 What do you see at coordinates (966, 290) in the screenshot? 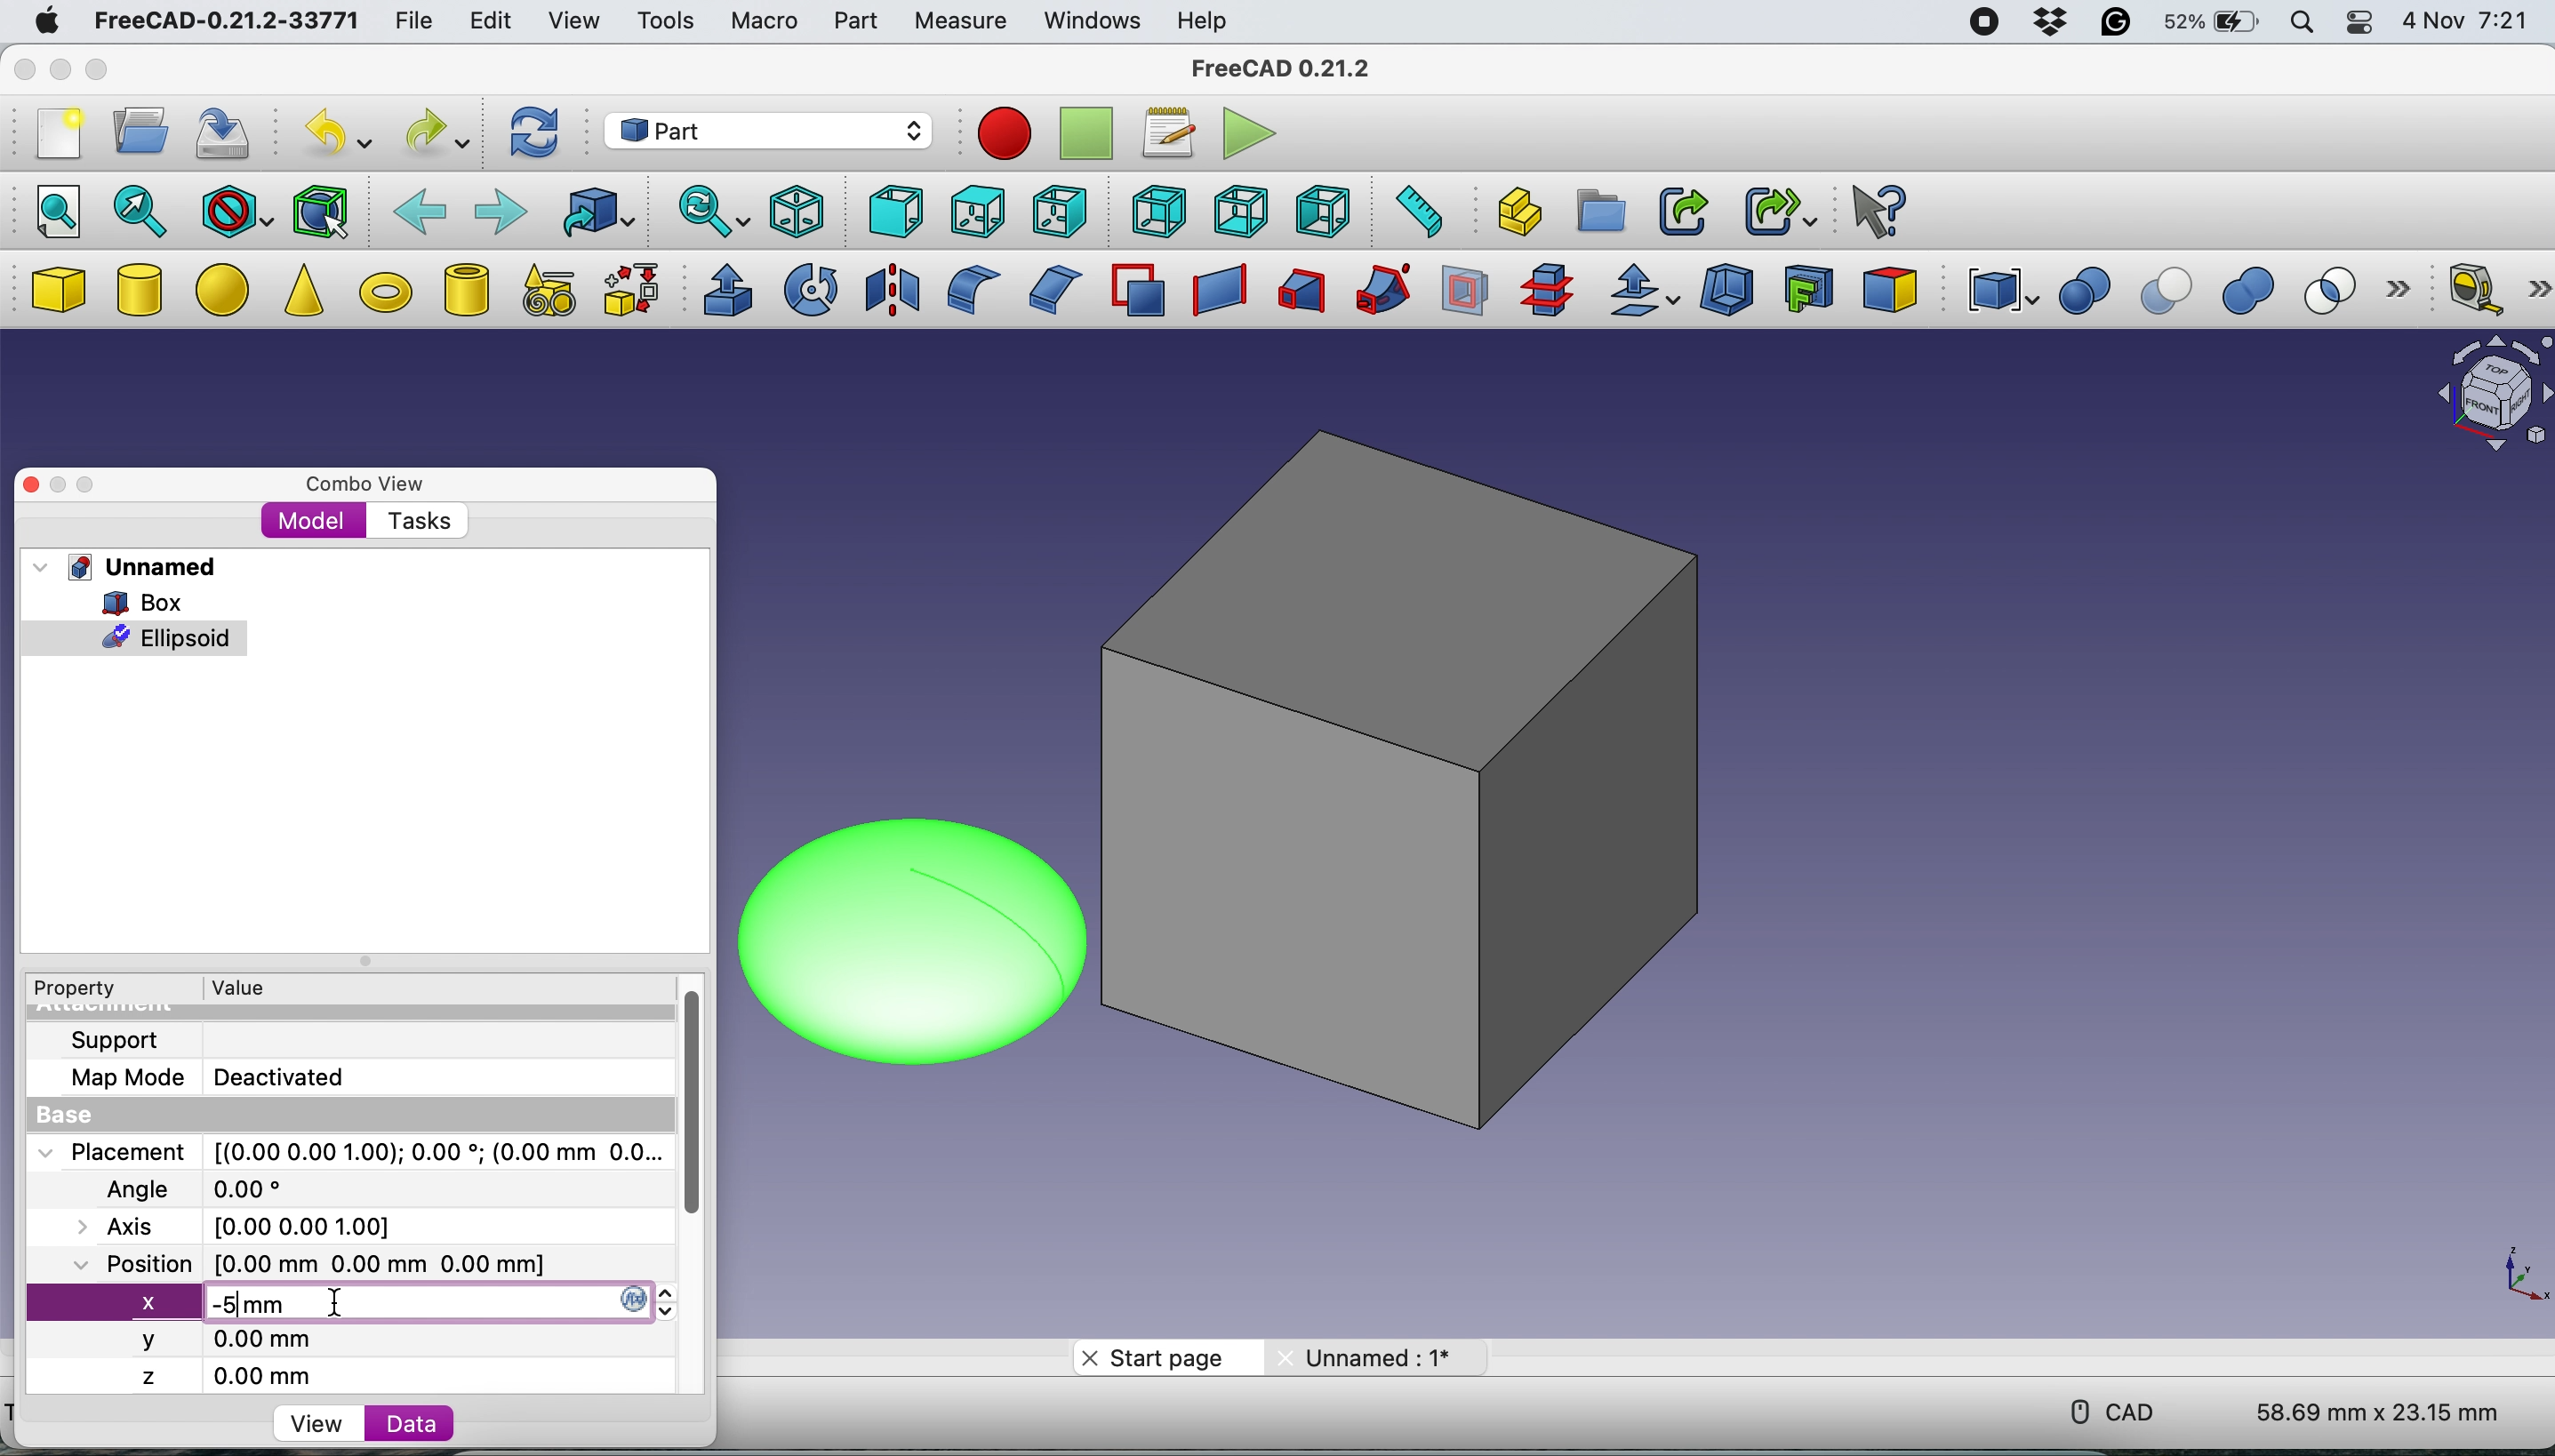
I see `fillet` at bounding box center [966, 290].